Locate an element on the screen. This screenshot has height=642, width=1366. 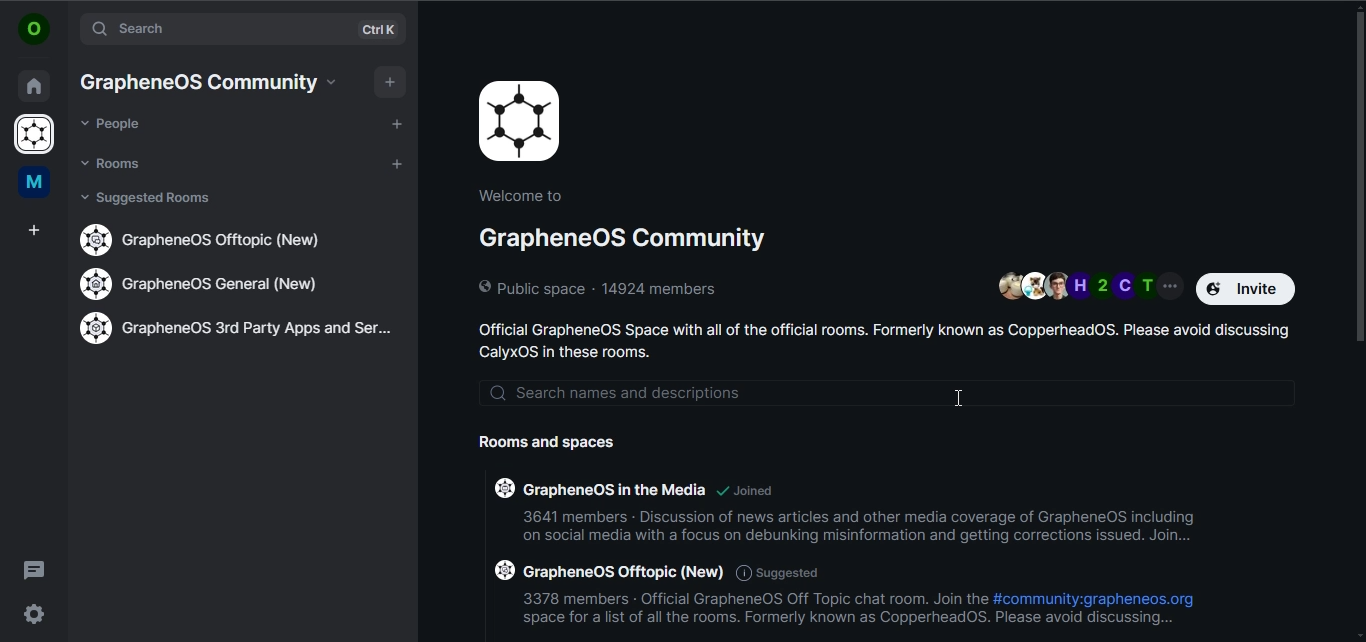
#community:grapheneoss.org is located at coordinates (1097, 598).